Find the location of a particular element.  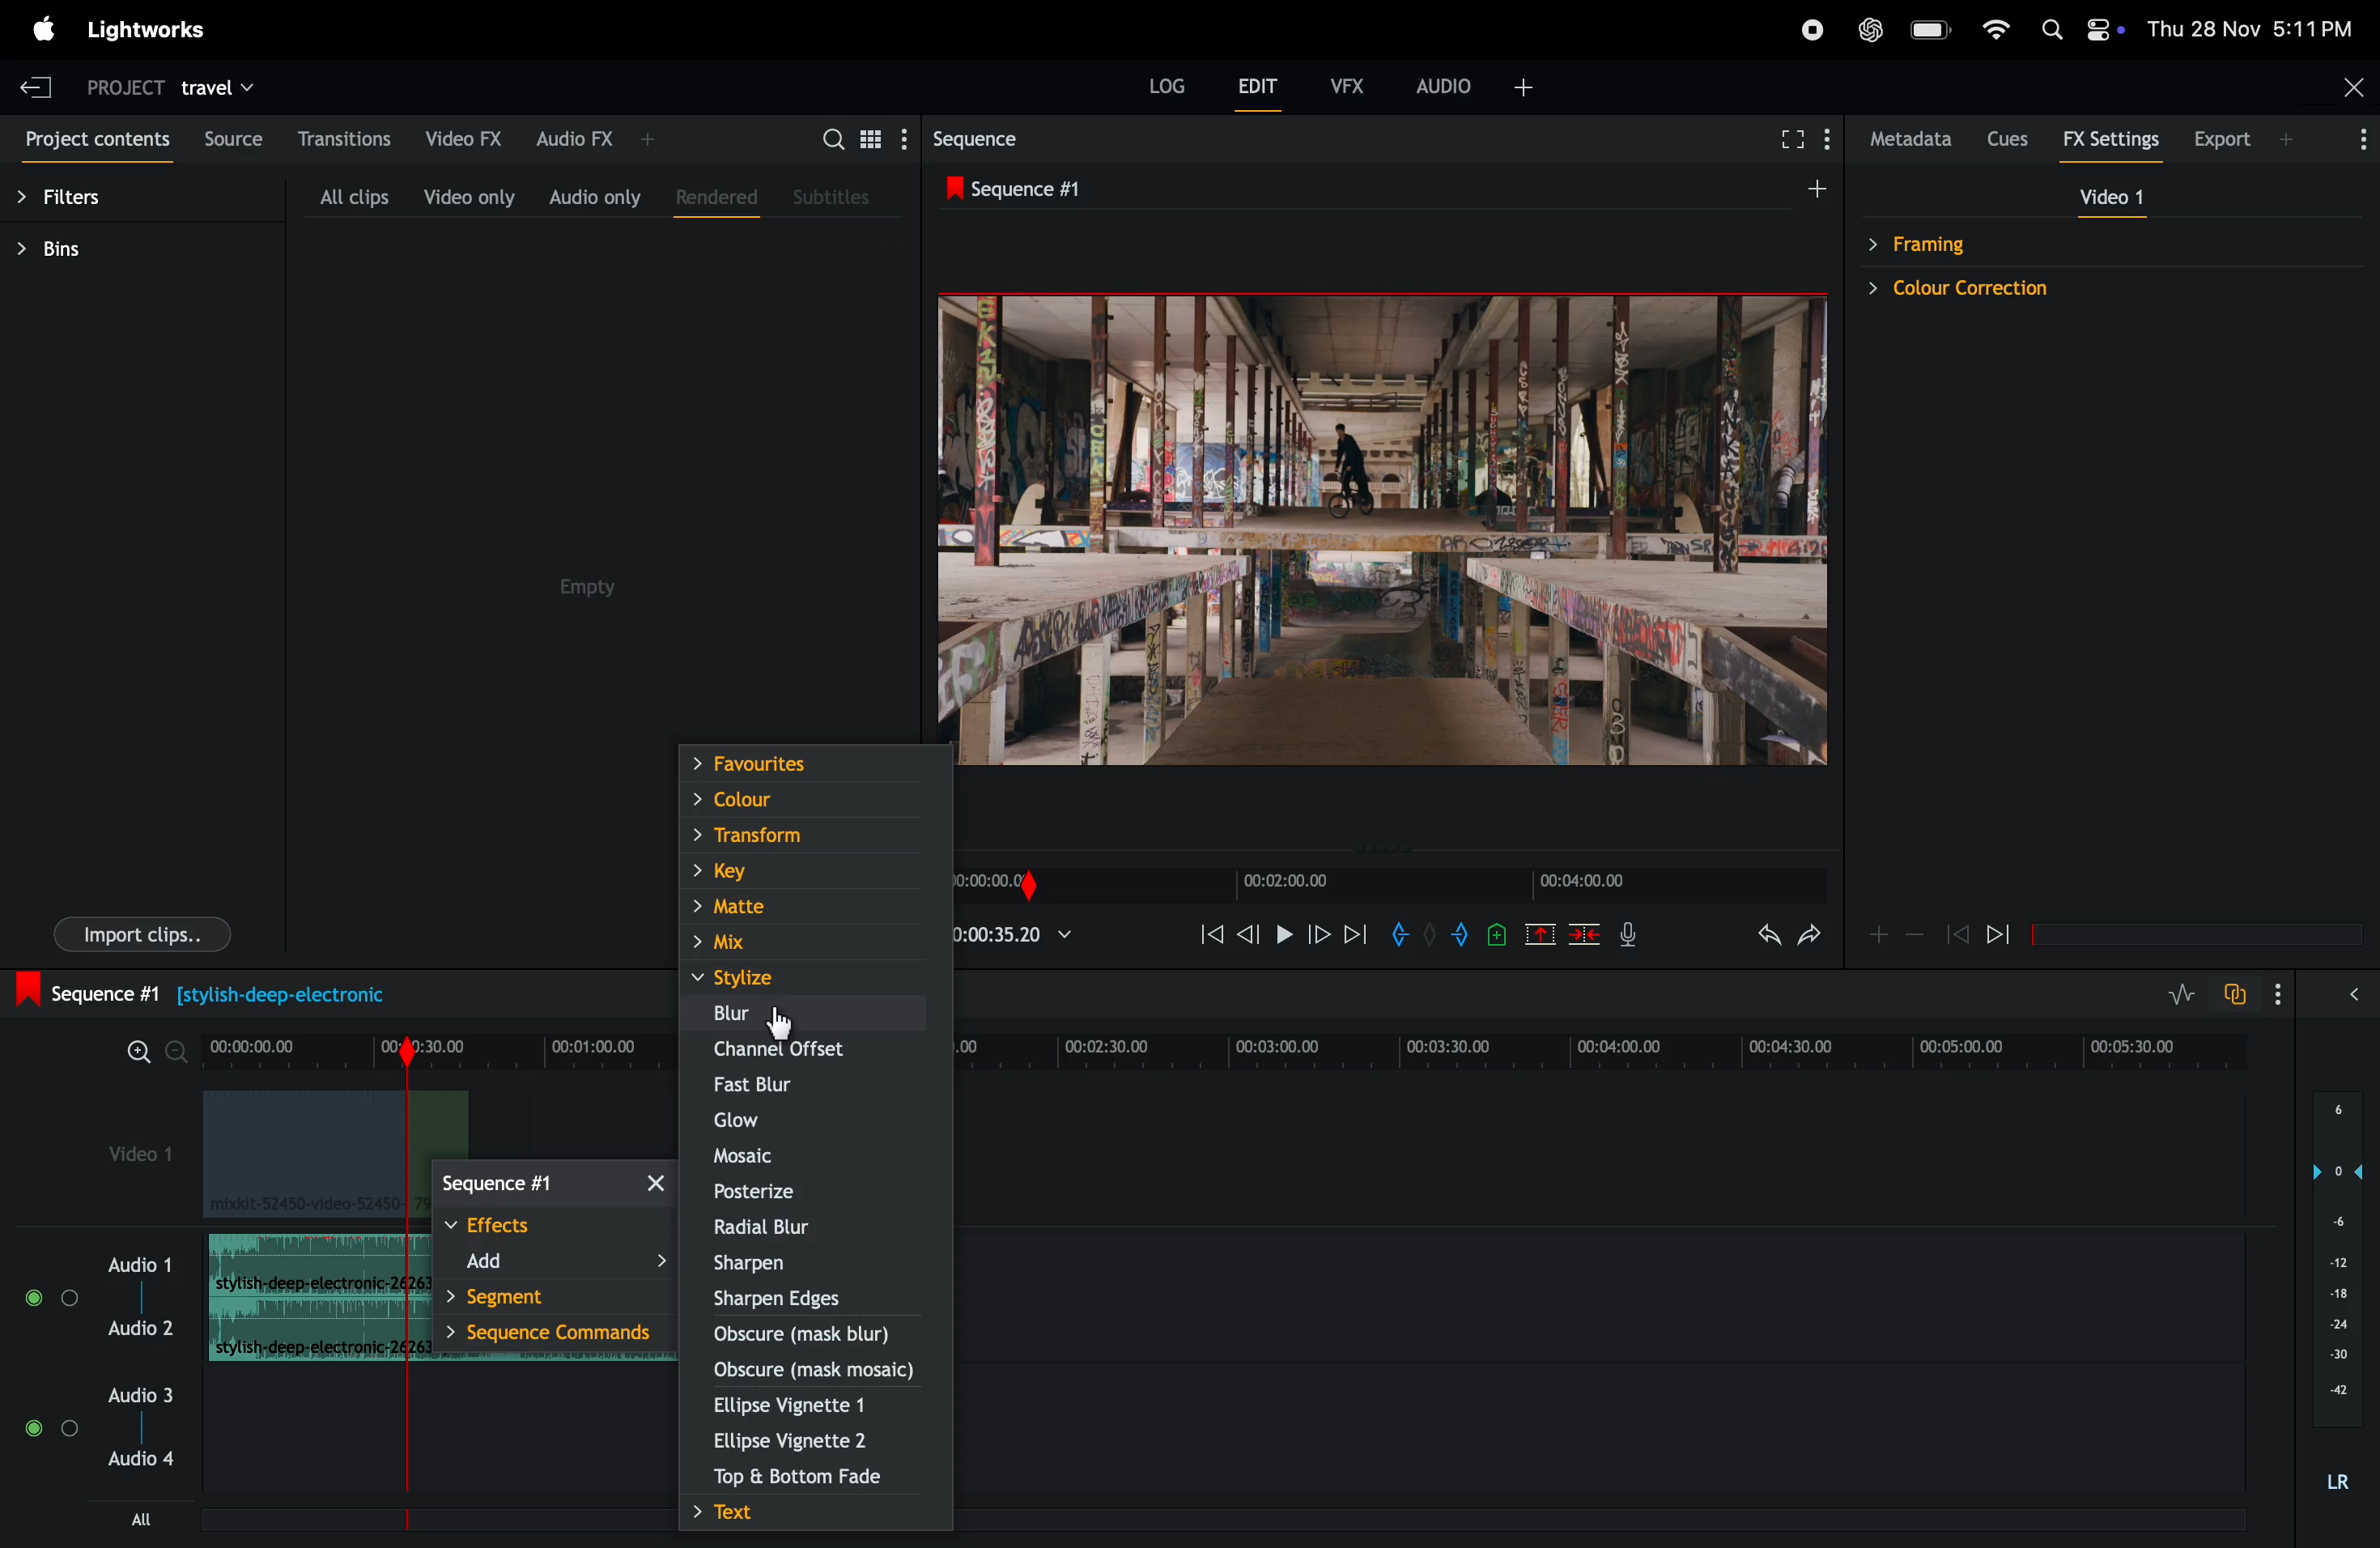

add an out mark is located at coordinates (1455, 937).